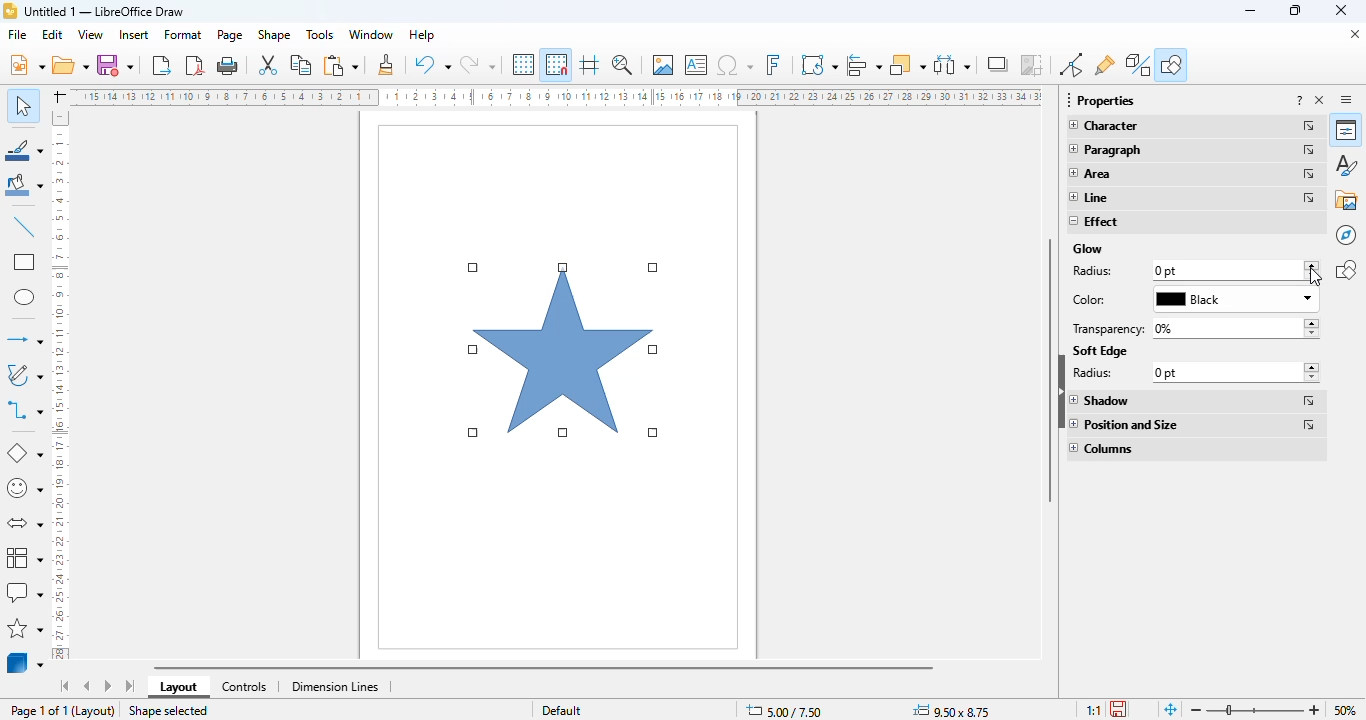  Describe the element at coordinates (371, 34) in the screenshot. I see `window` at that location.